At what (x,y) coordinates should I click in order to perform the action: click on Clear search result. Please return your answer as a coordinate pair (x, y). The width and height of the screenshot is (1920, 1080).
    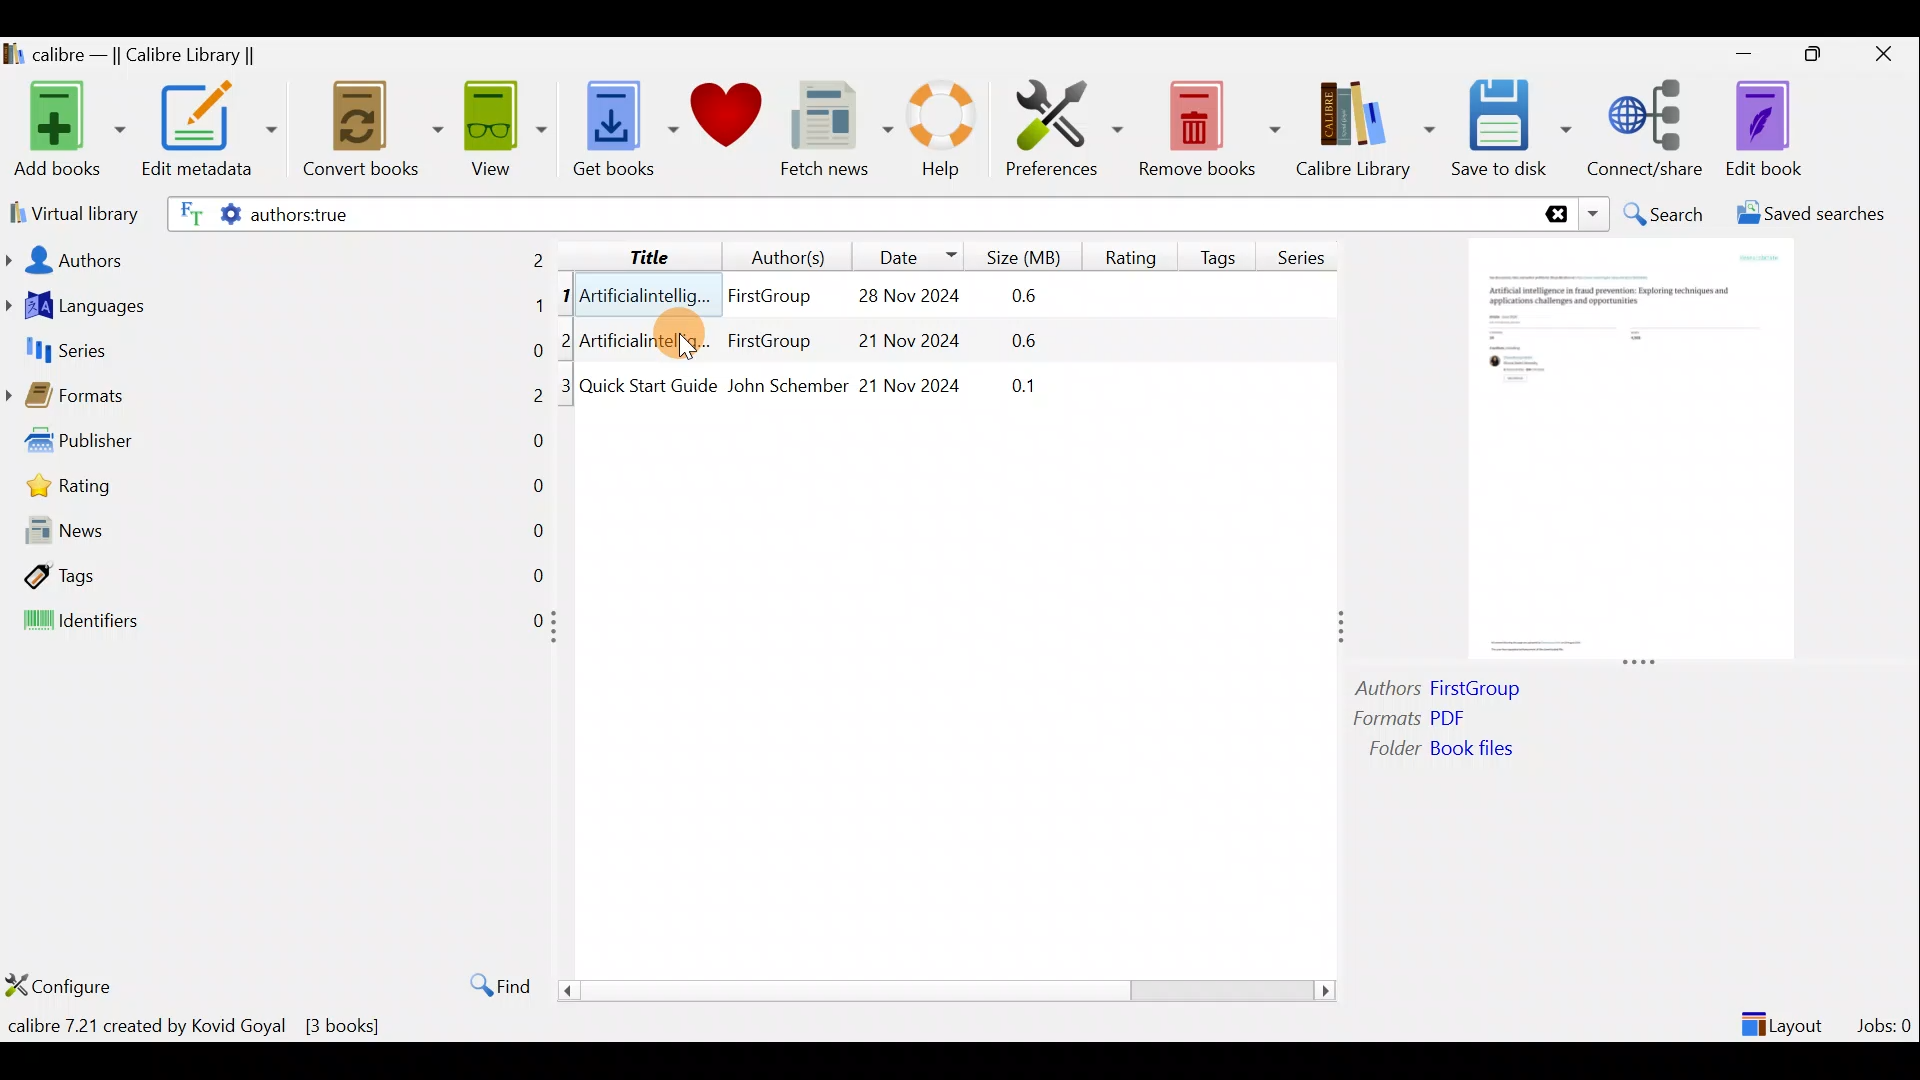
    Looking at the image, I should click on (1553, 215).